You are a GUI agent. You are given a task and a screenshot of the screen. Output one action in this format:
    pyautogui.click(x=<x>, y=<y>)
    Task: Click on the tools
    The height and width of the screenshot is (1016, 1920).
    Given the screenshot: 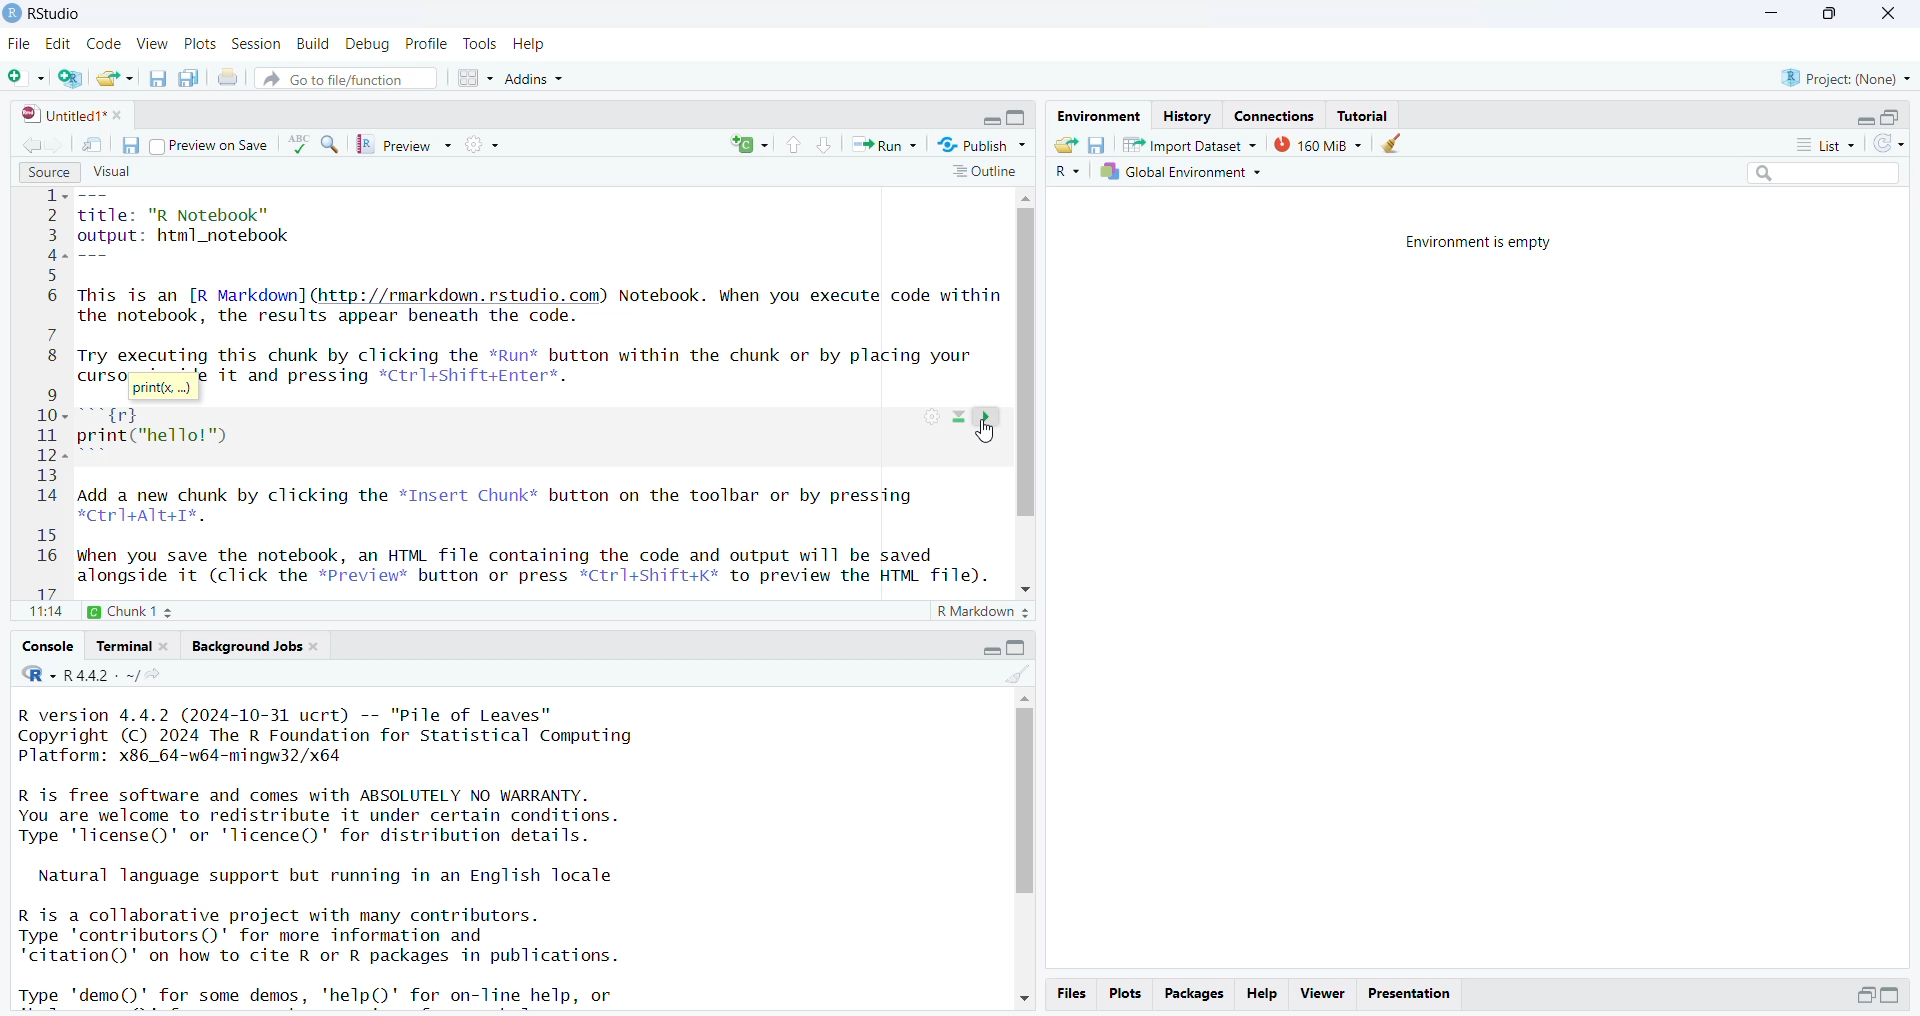 What is the action you would take?
    pyautogui.click(x=481, y=44)
    